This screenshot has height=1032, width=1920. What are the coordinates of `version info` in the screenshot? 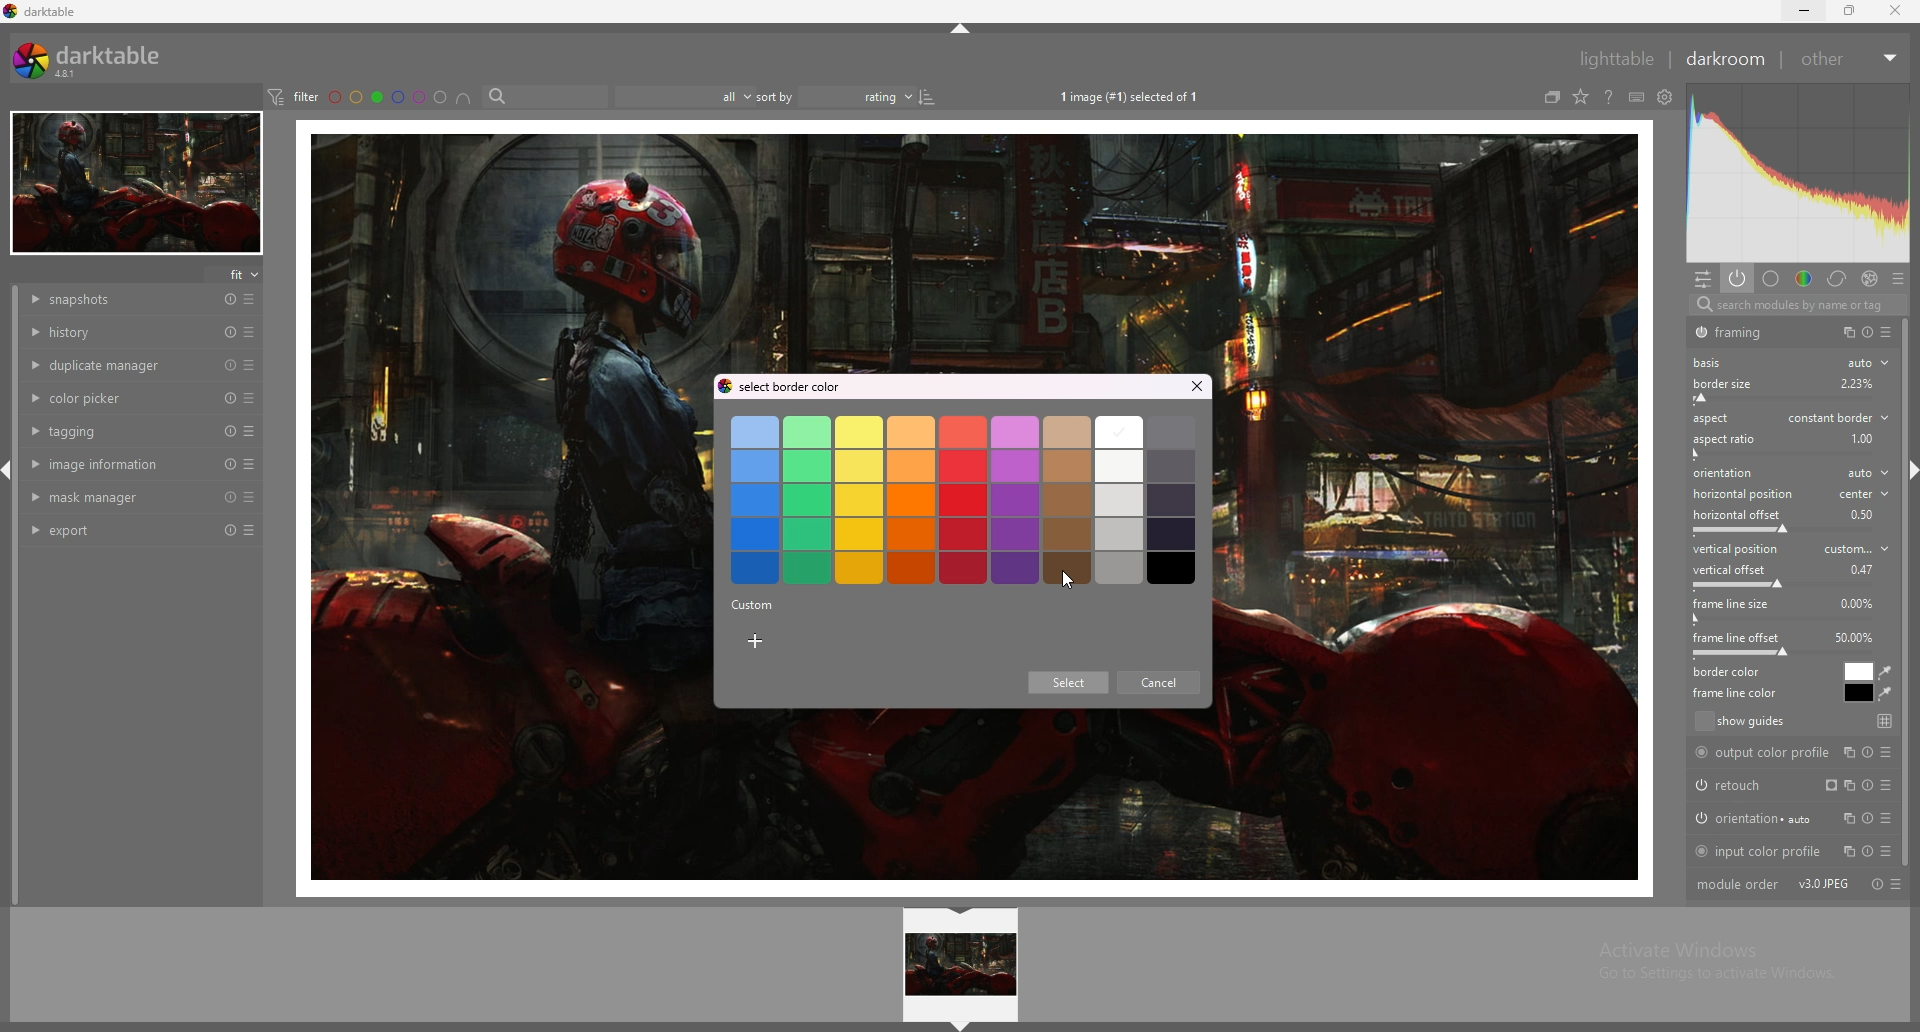 It's located at (1823, 884).